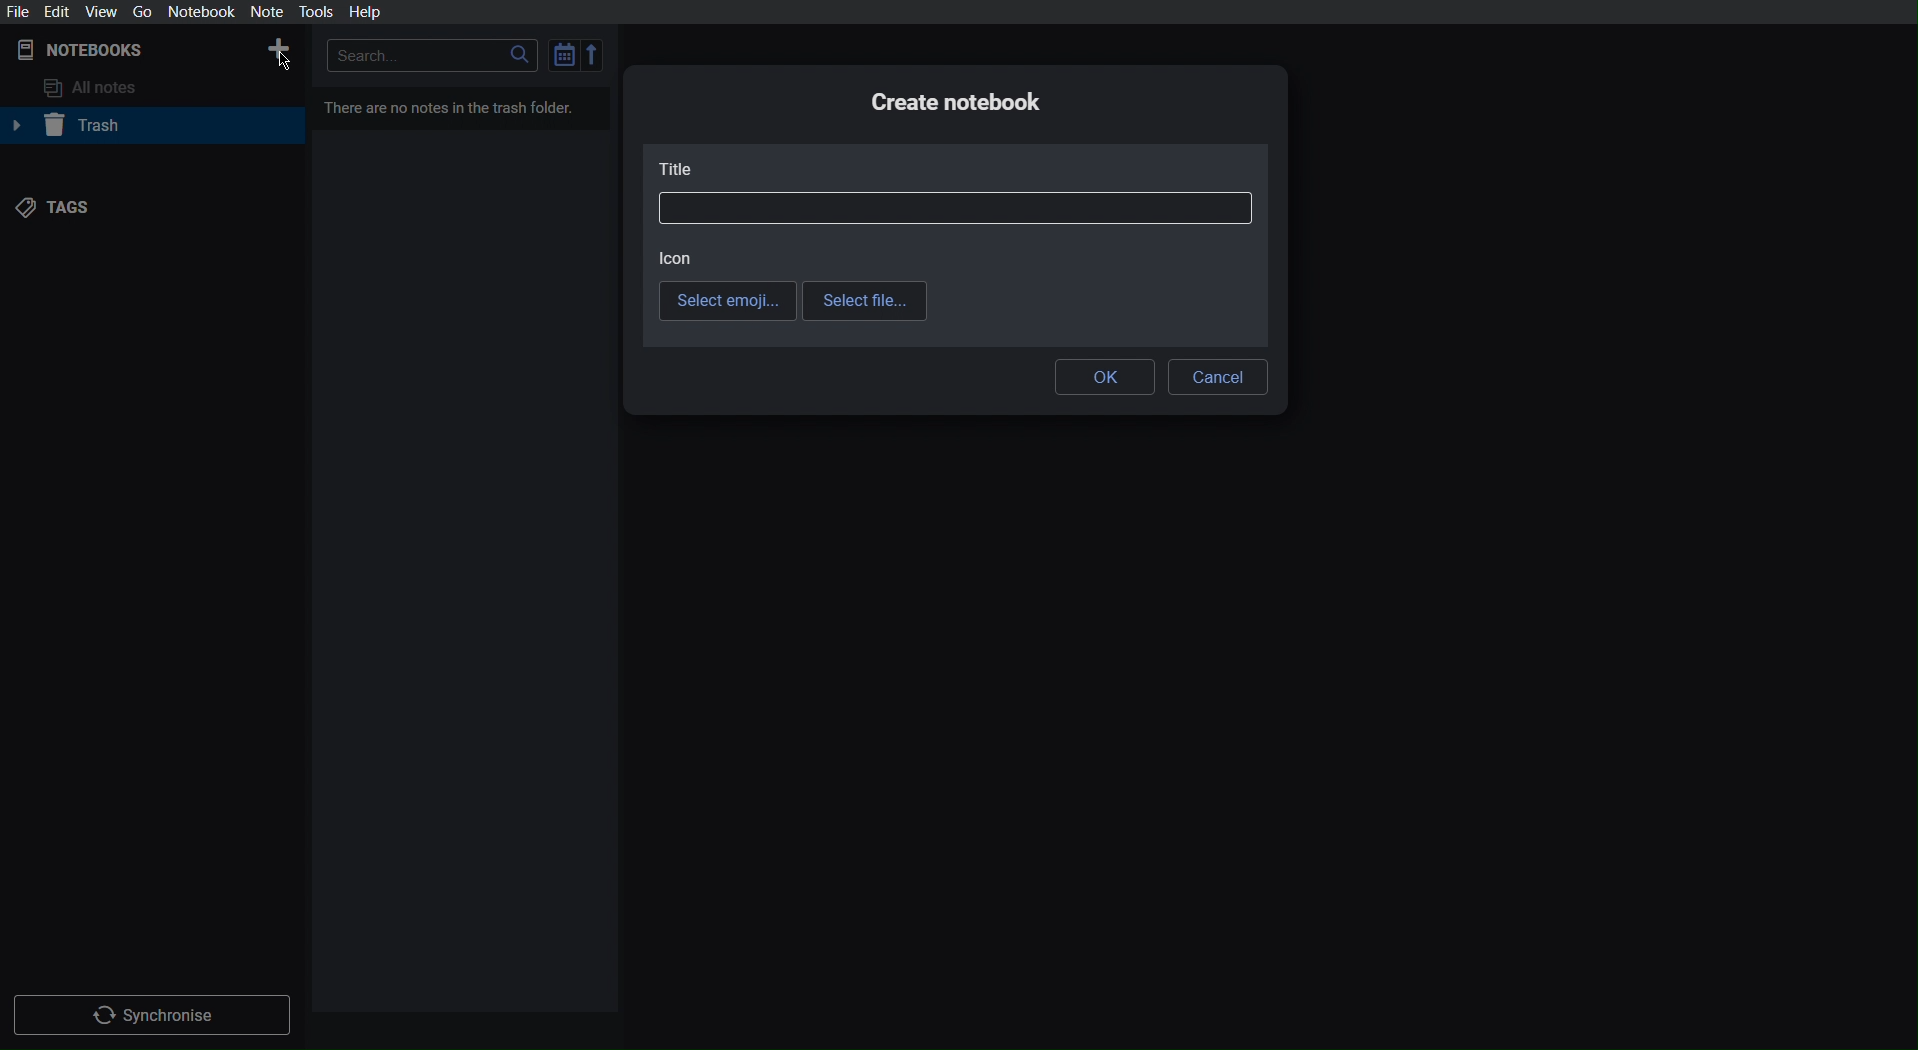  I want to click on Search, so click(434, 55).